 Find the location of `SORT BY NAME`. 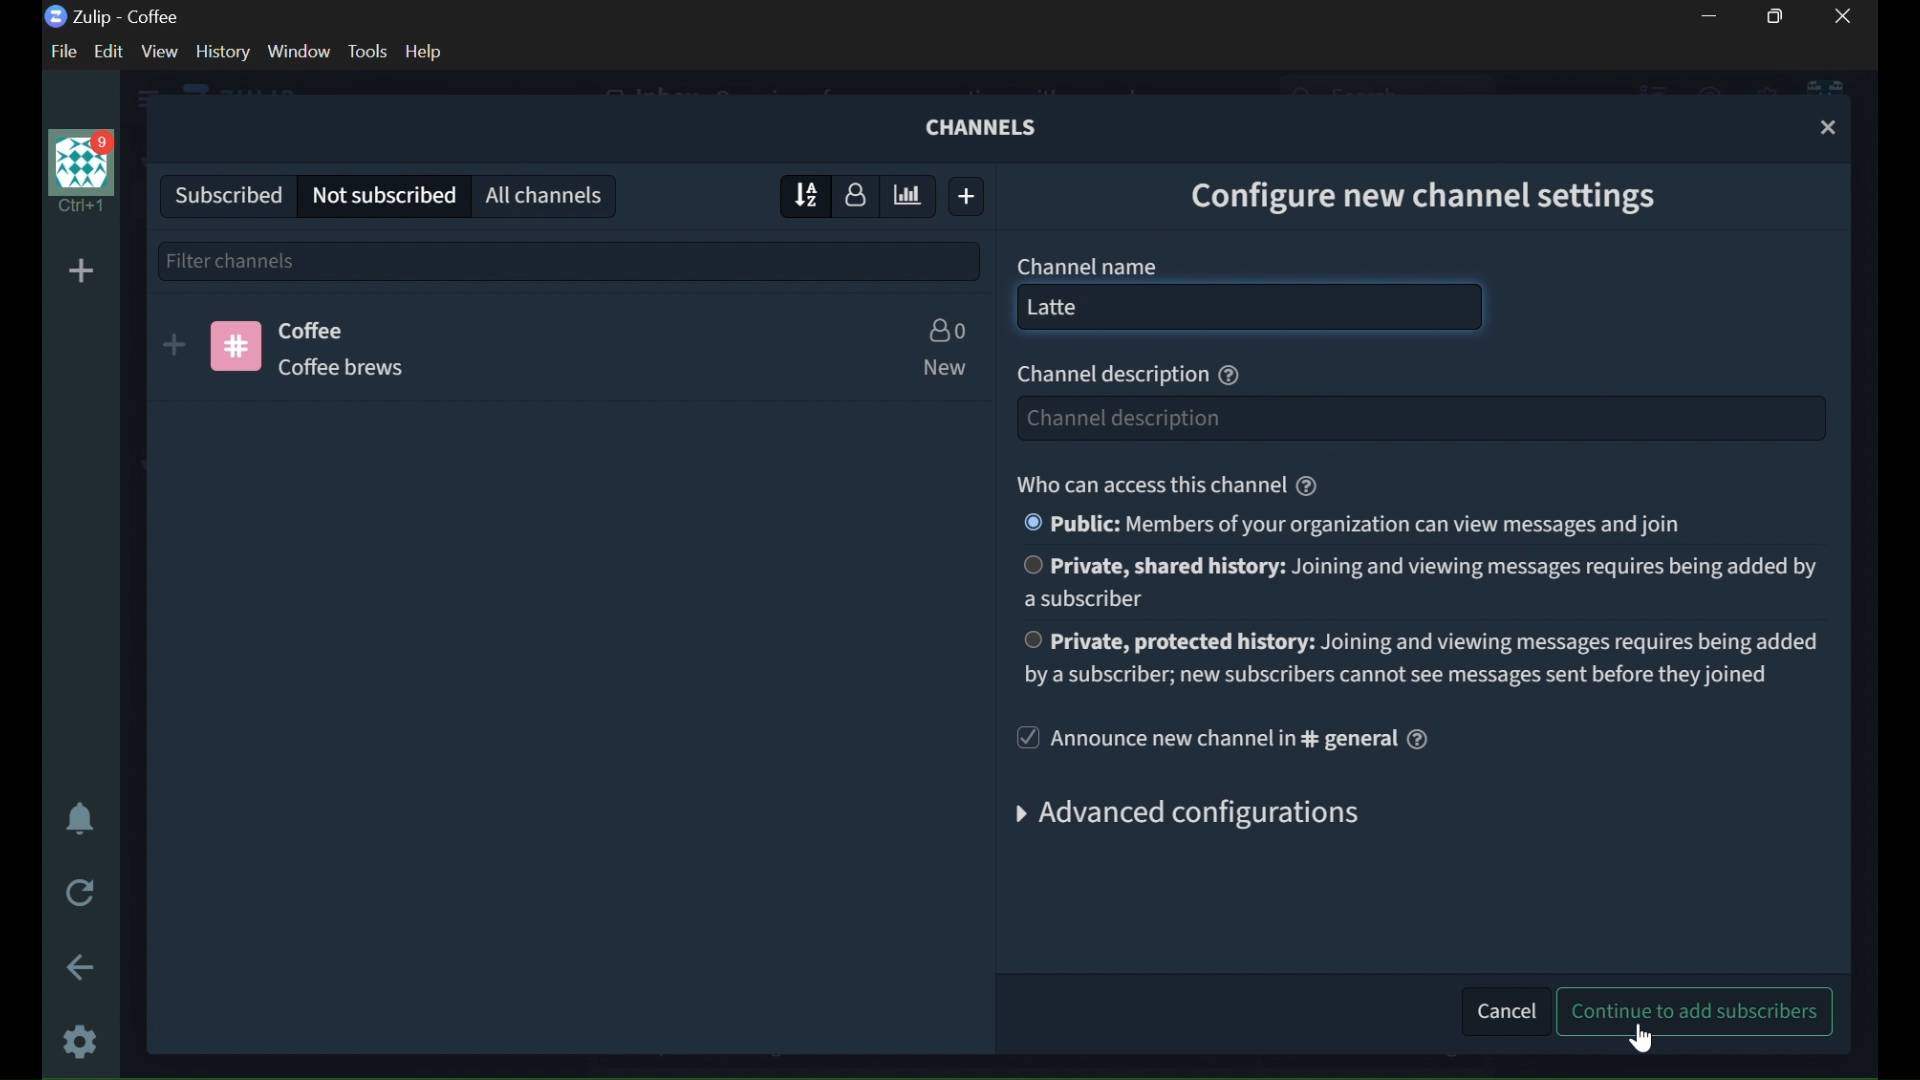

SORT BY NAME is located at coordinates (799, 195).